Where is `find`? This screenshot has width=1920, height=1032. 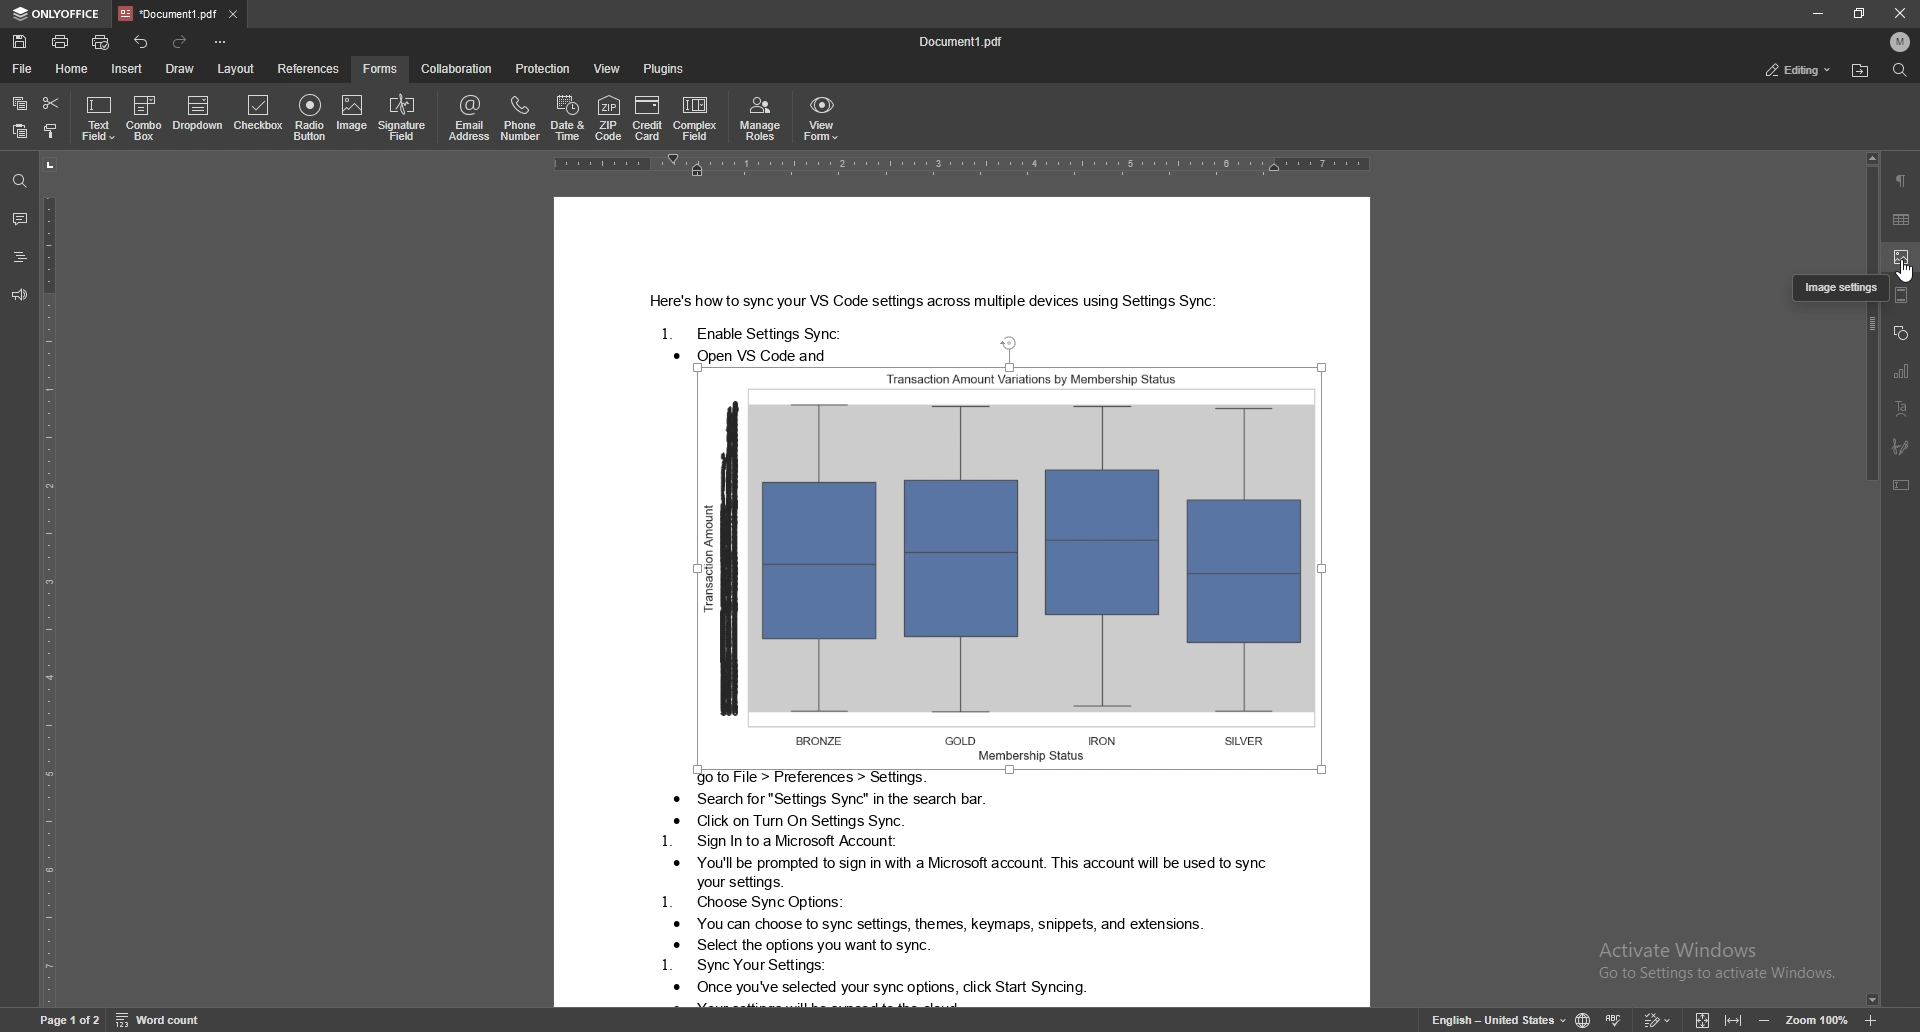
find is located at coordinates (1901, 70).